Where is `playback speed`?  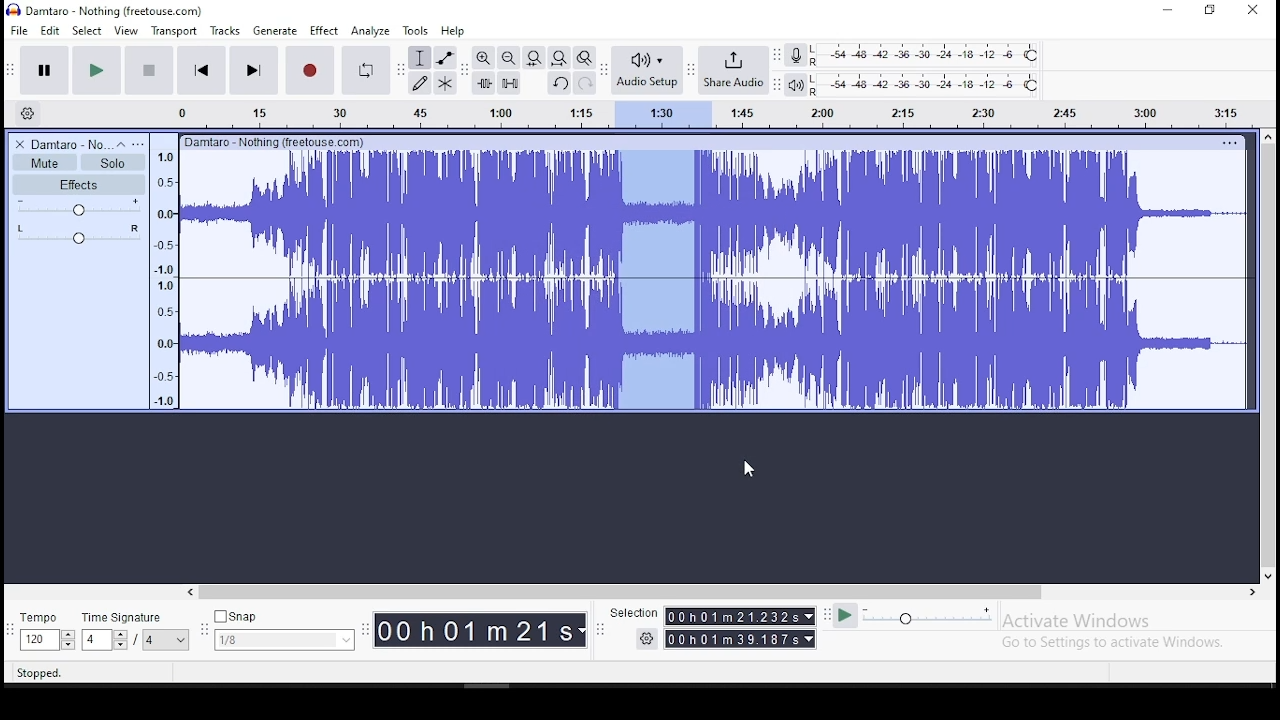 playback speed is located at coordinates (929, 615).